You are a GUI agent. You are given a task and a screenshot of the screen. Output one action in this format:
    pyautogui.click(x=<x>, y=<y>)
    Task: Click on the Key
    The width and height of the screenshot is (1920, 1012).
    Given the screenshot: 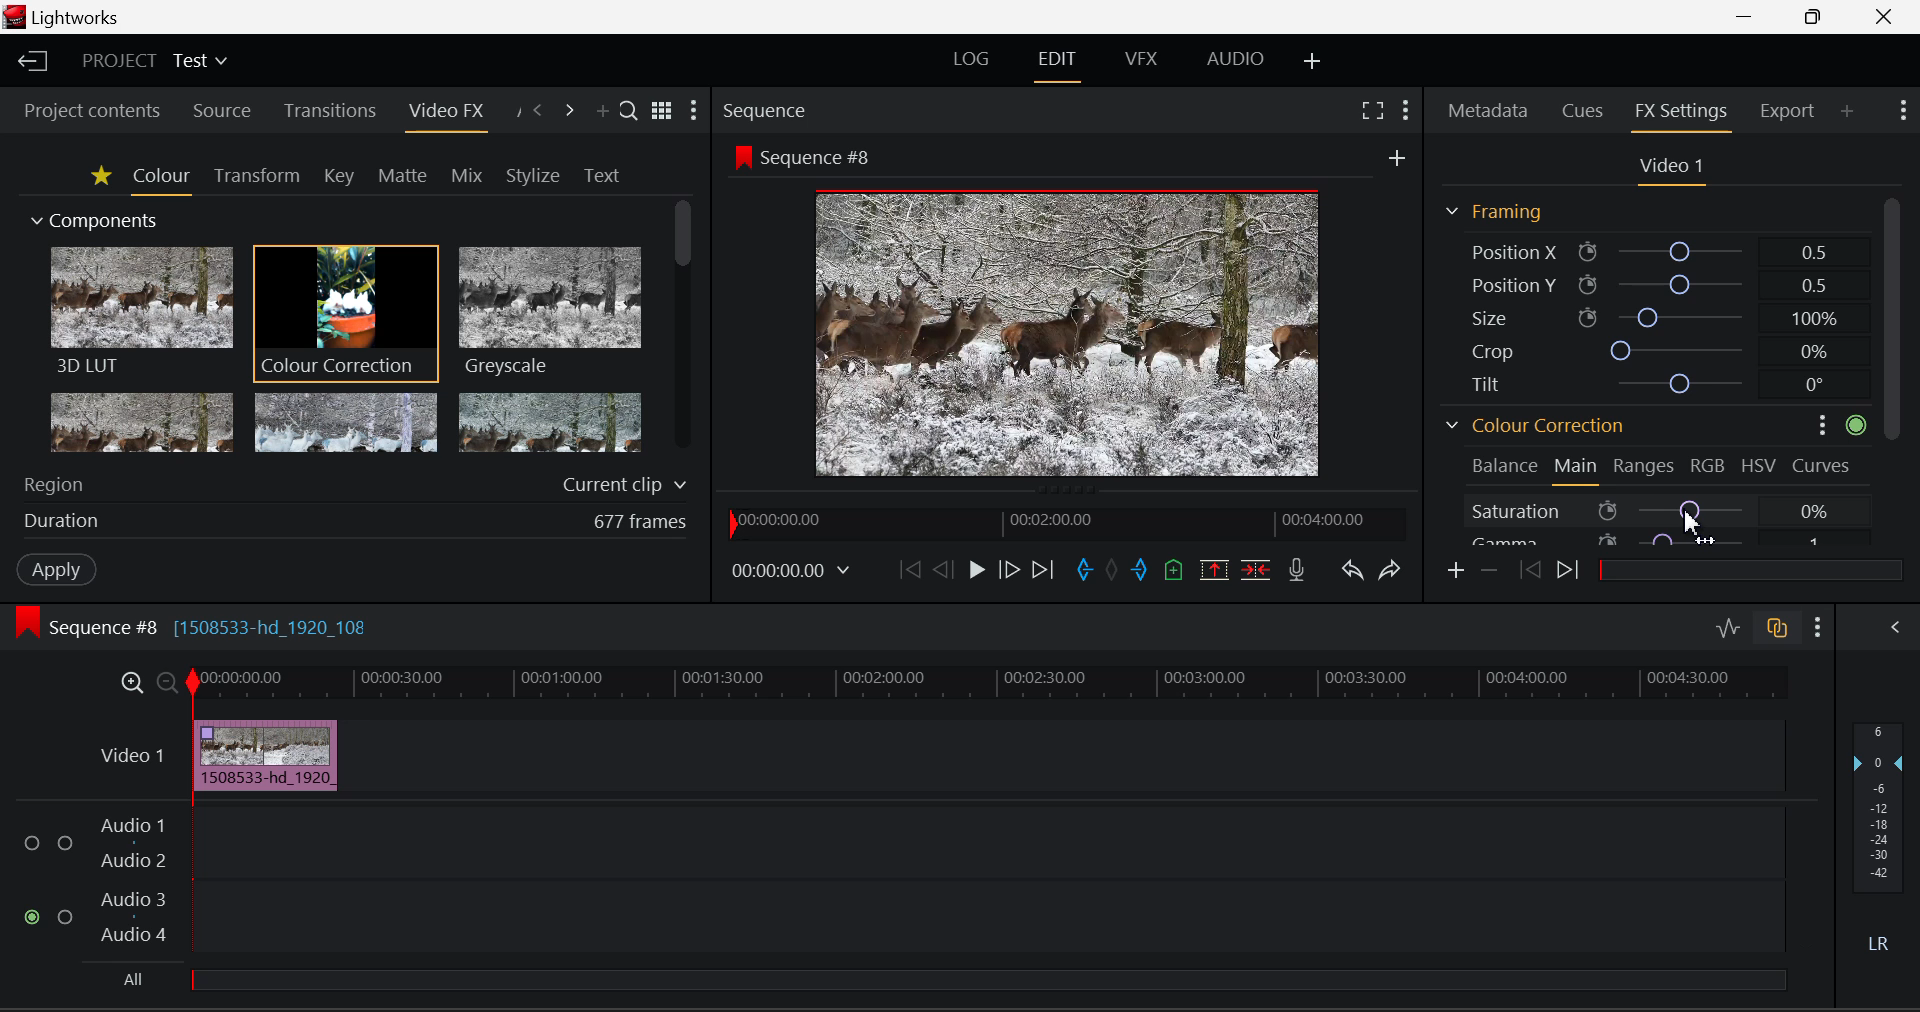 What is the action you would take?
    pyautogui.click(x=340, y=176)
    